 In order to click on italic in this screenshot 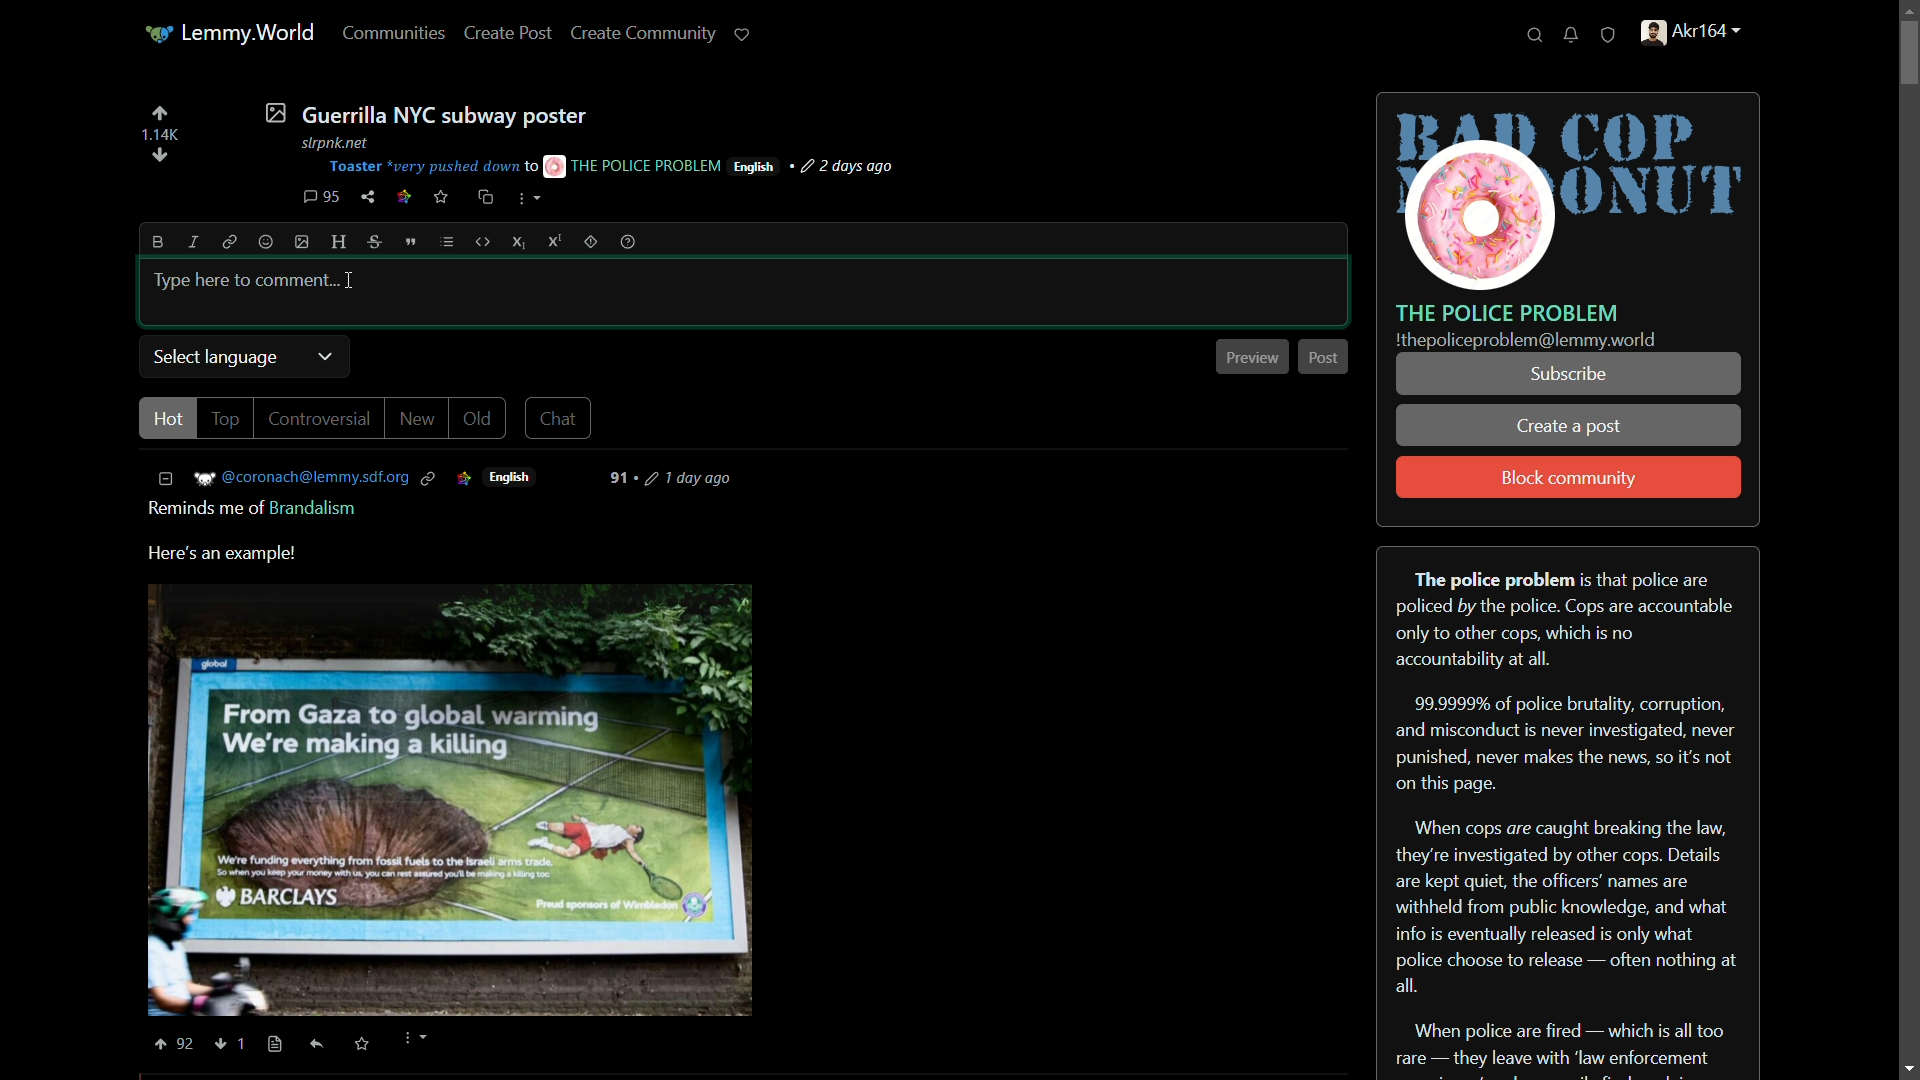, I will do `click(191, 241)`.